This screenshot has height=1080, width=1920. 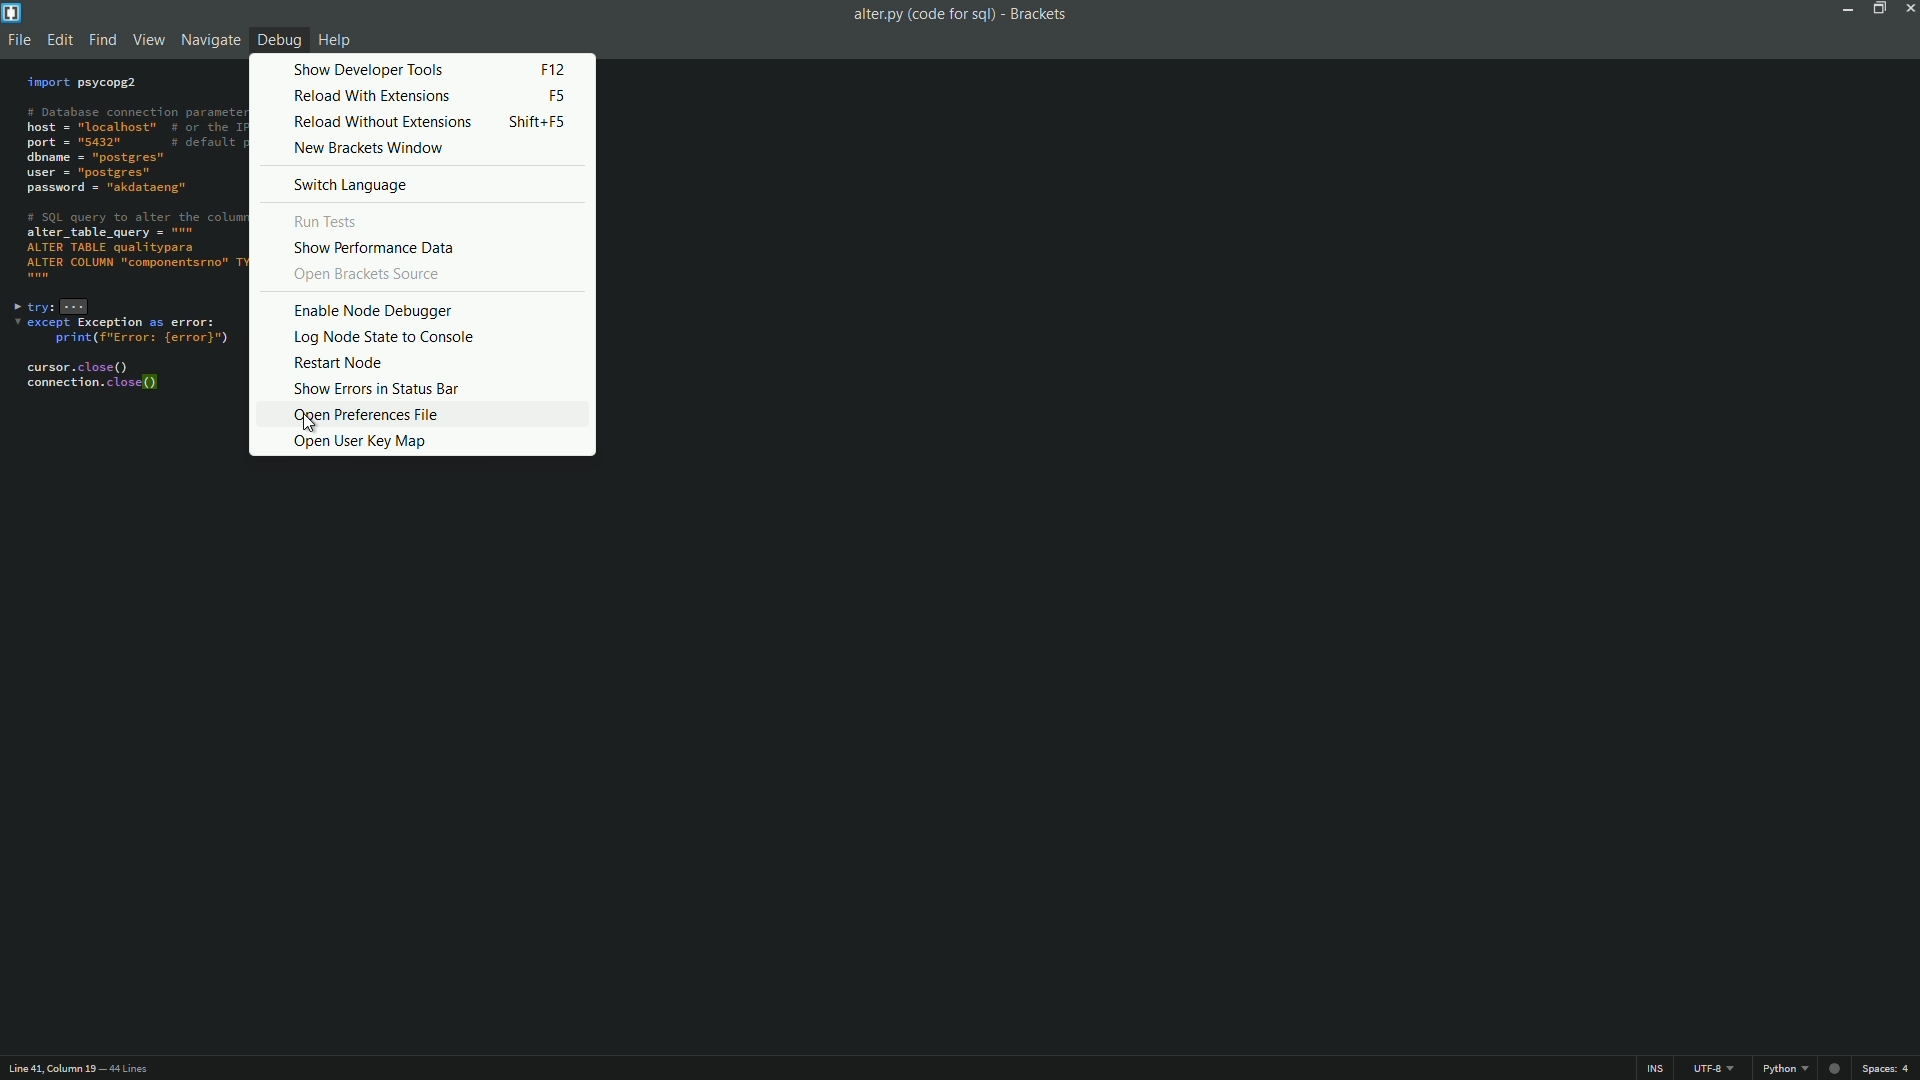 I want to click on error status, so click(x=1833, y=1068).